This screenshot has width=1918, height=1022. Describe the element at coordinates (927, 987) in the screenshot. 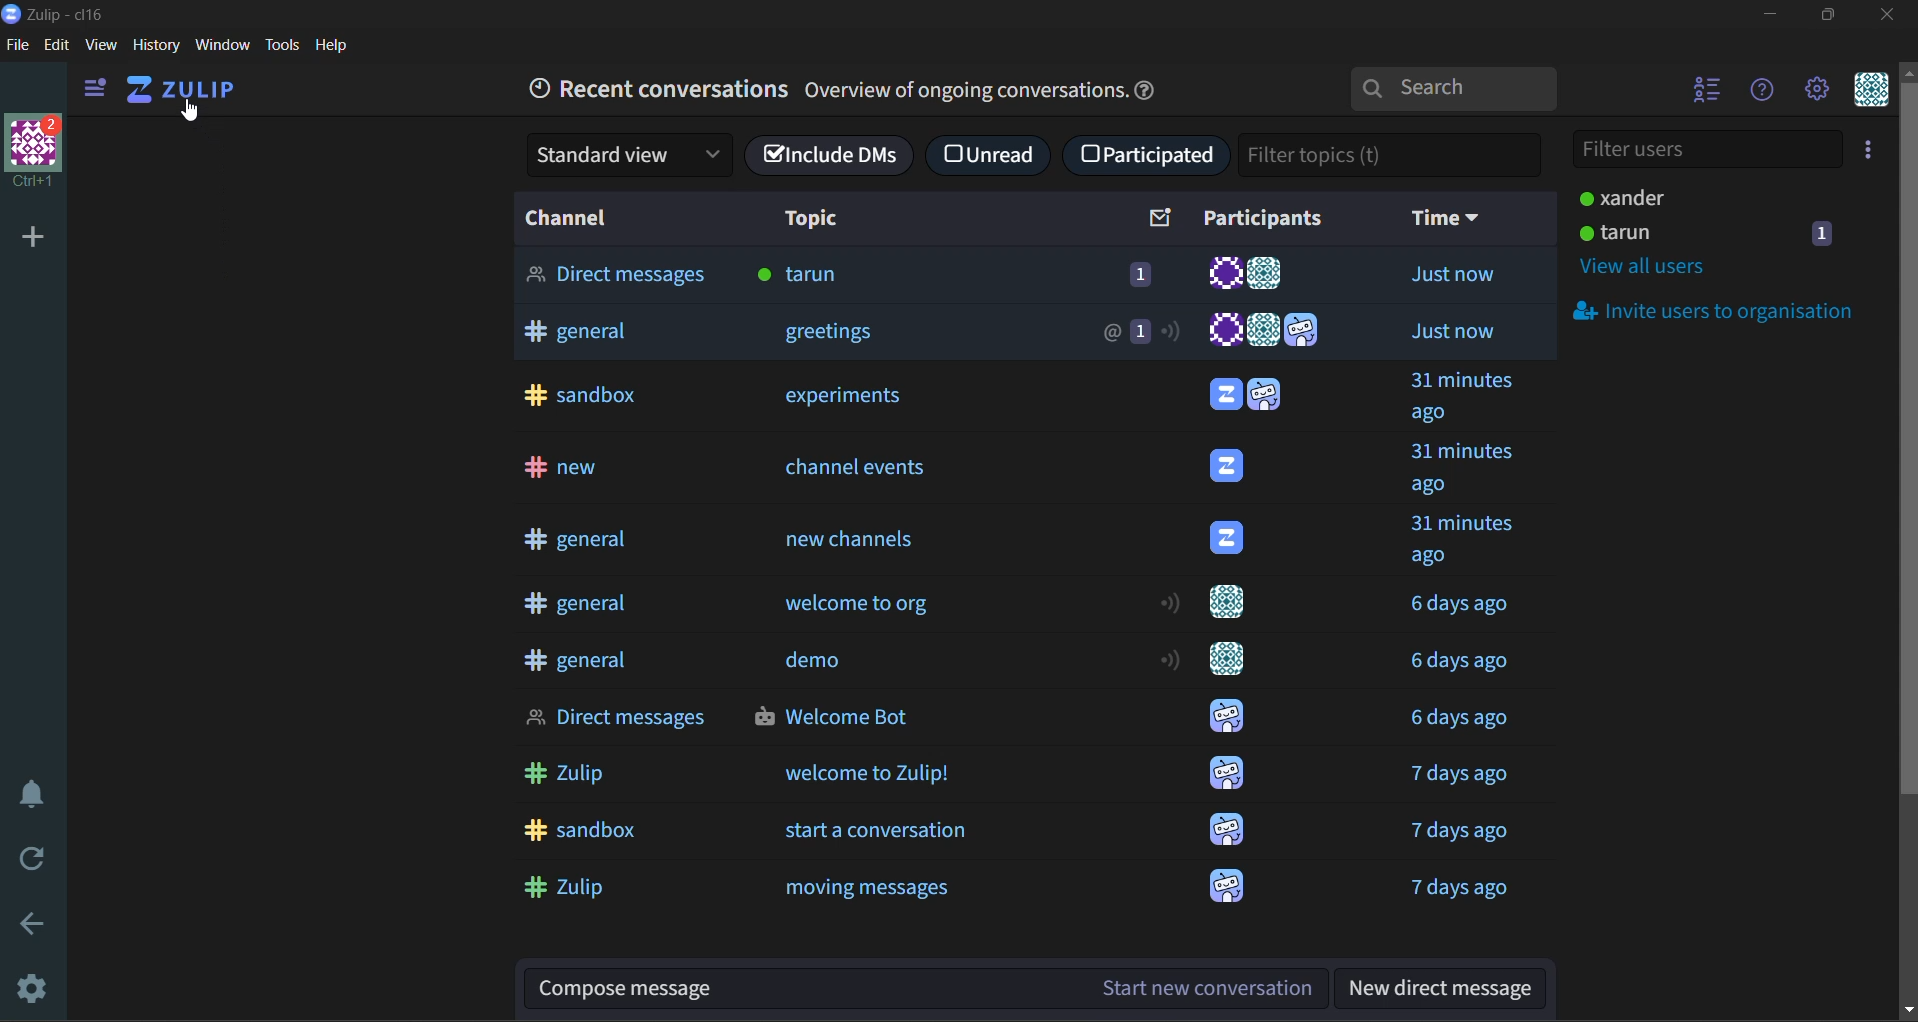

I see `compose message` at that location.